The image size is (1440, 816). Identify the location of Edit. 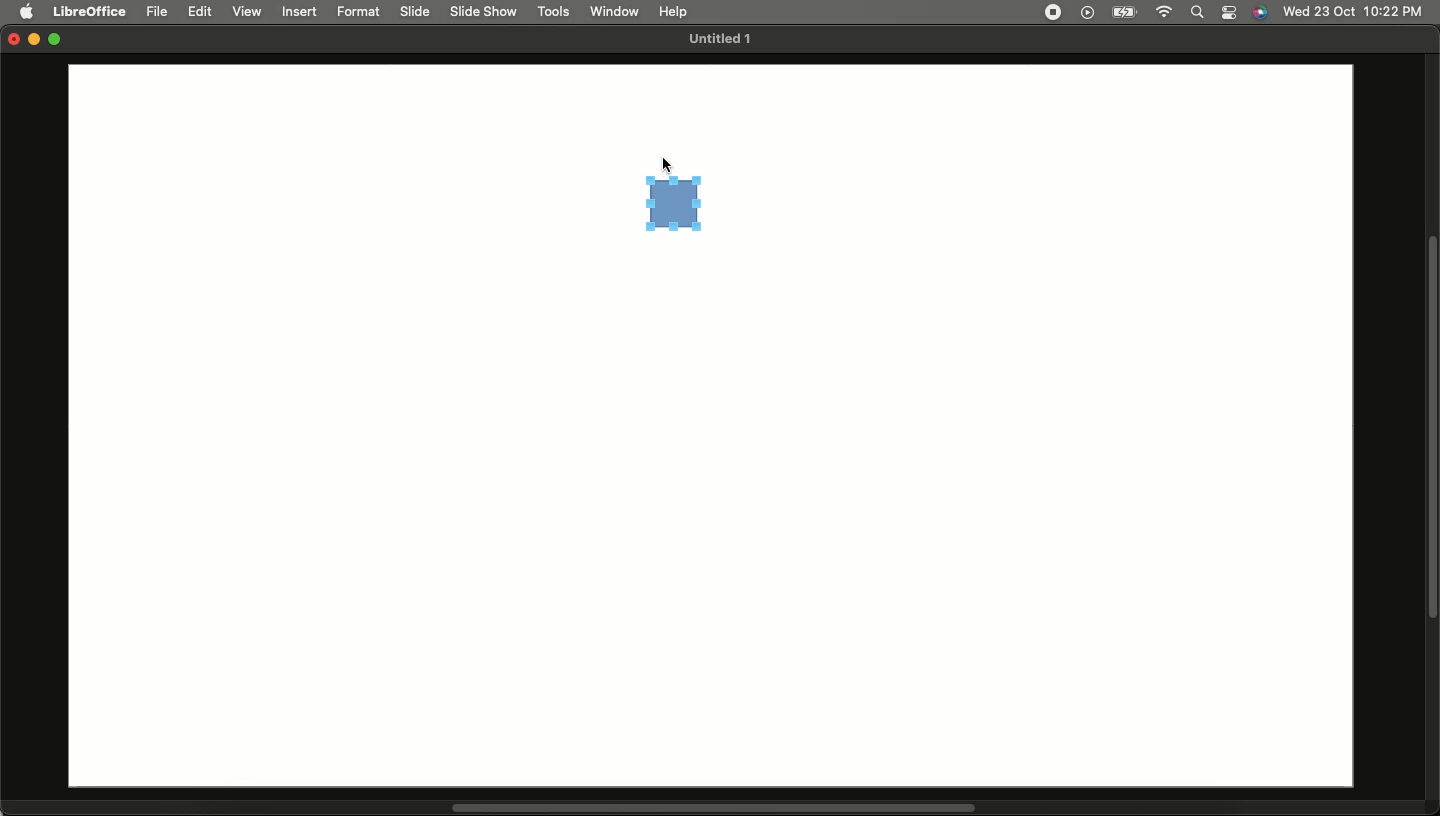
(202, 12).